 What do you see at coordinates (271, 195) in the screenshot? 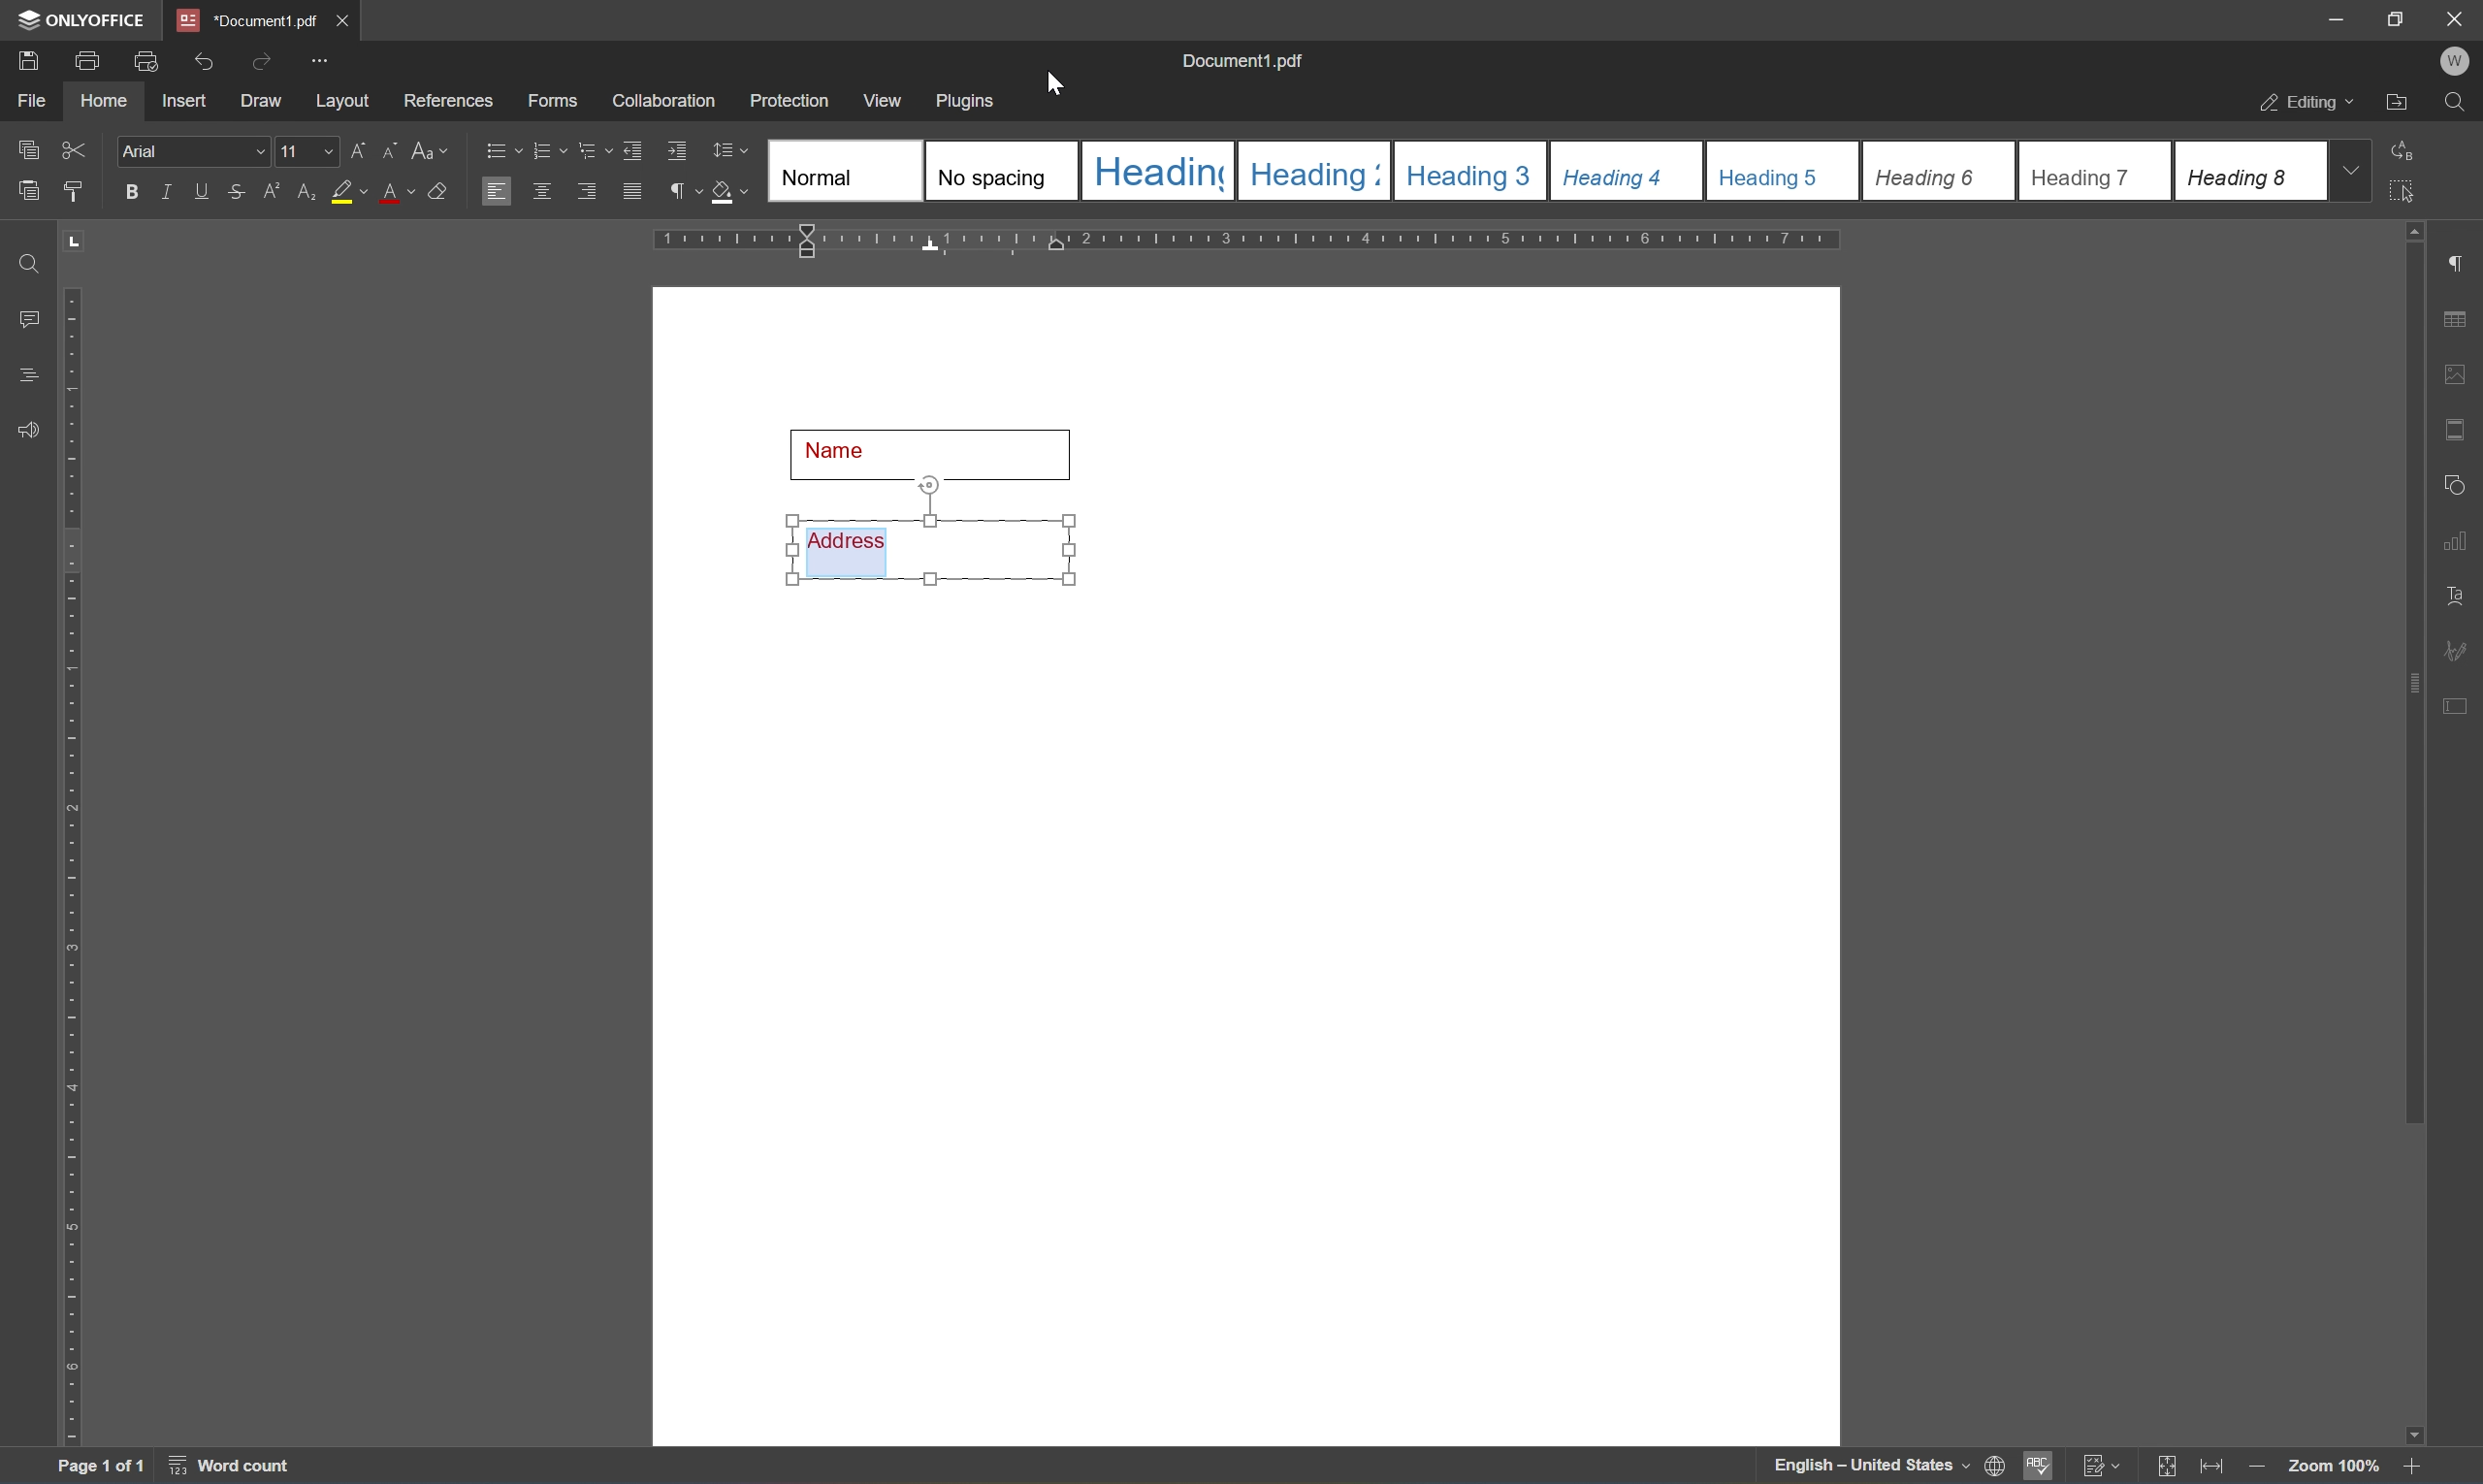
I see `superscript` at bounding box center [271, 195].